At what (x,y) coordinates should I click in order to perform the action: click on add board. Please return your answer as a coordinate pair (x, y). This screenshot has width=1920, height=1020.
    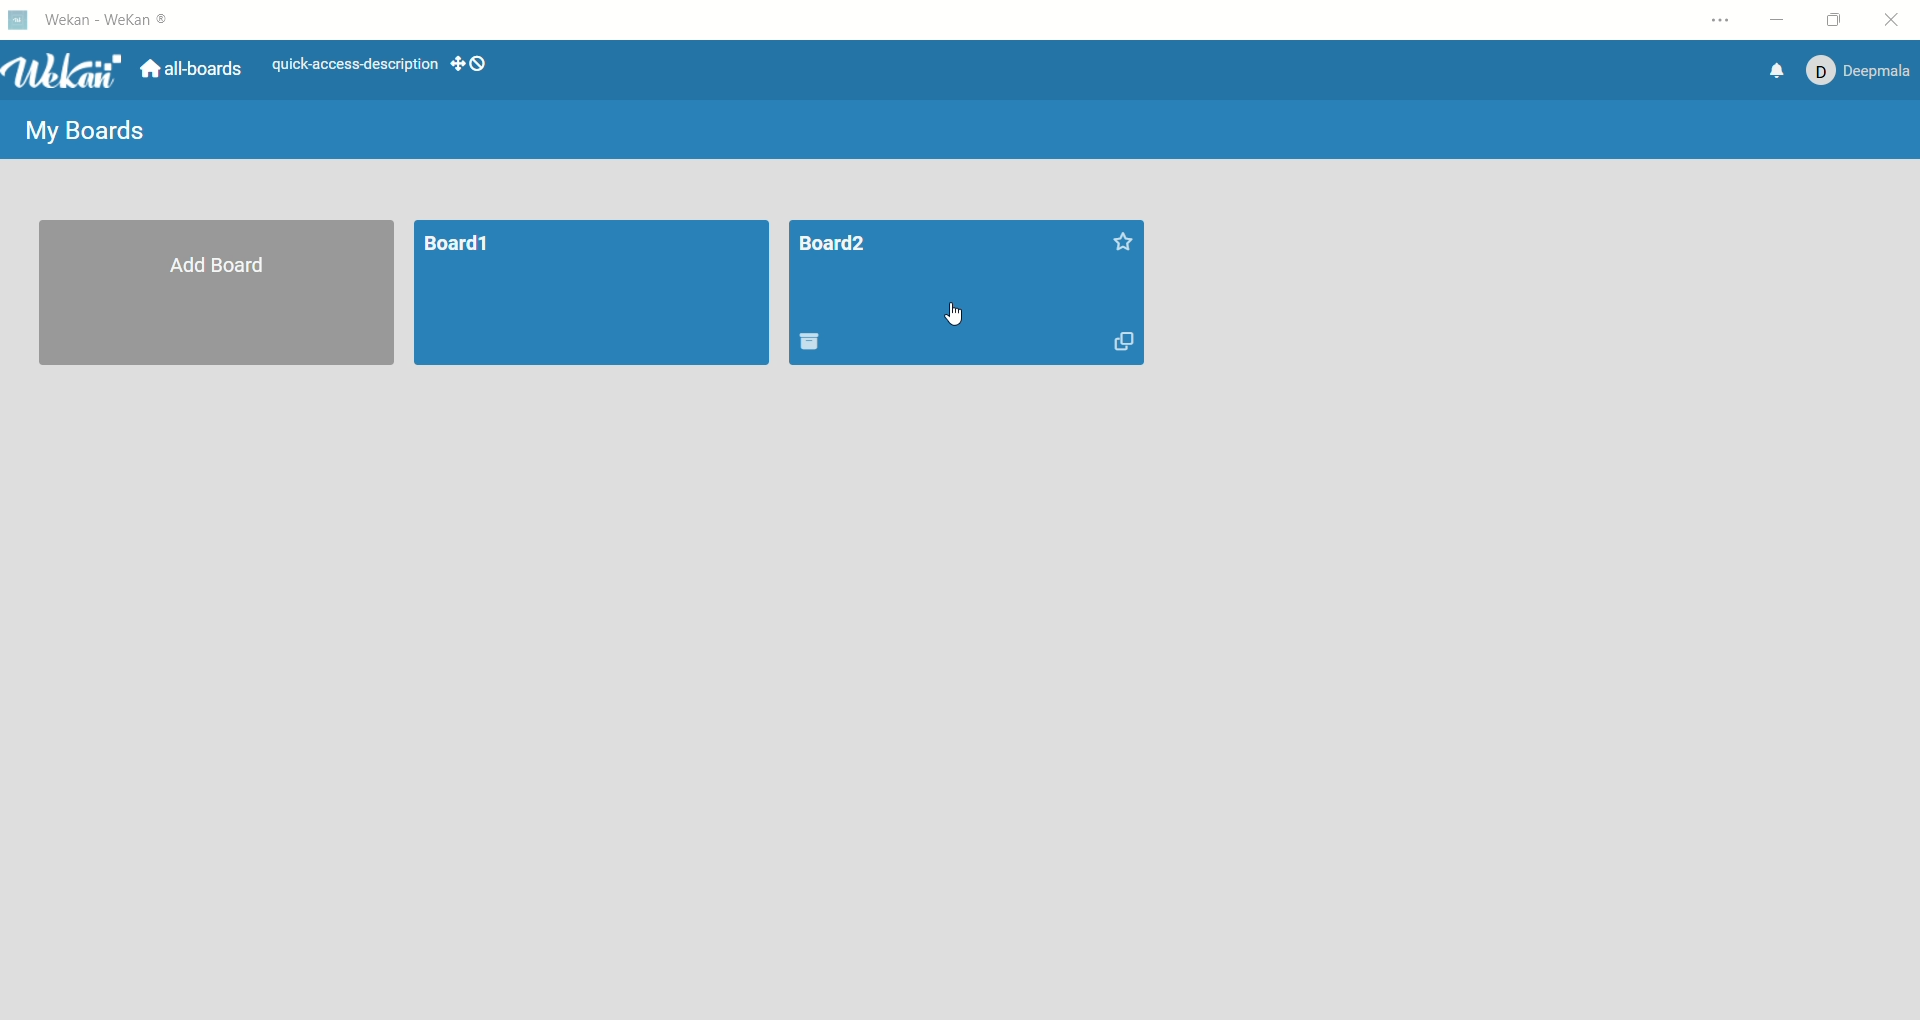
    Looking at the image, I should click on (211, 293).